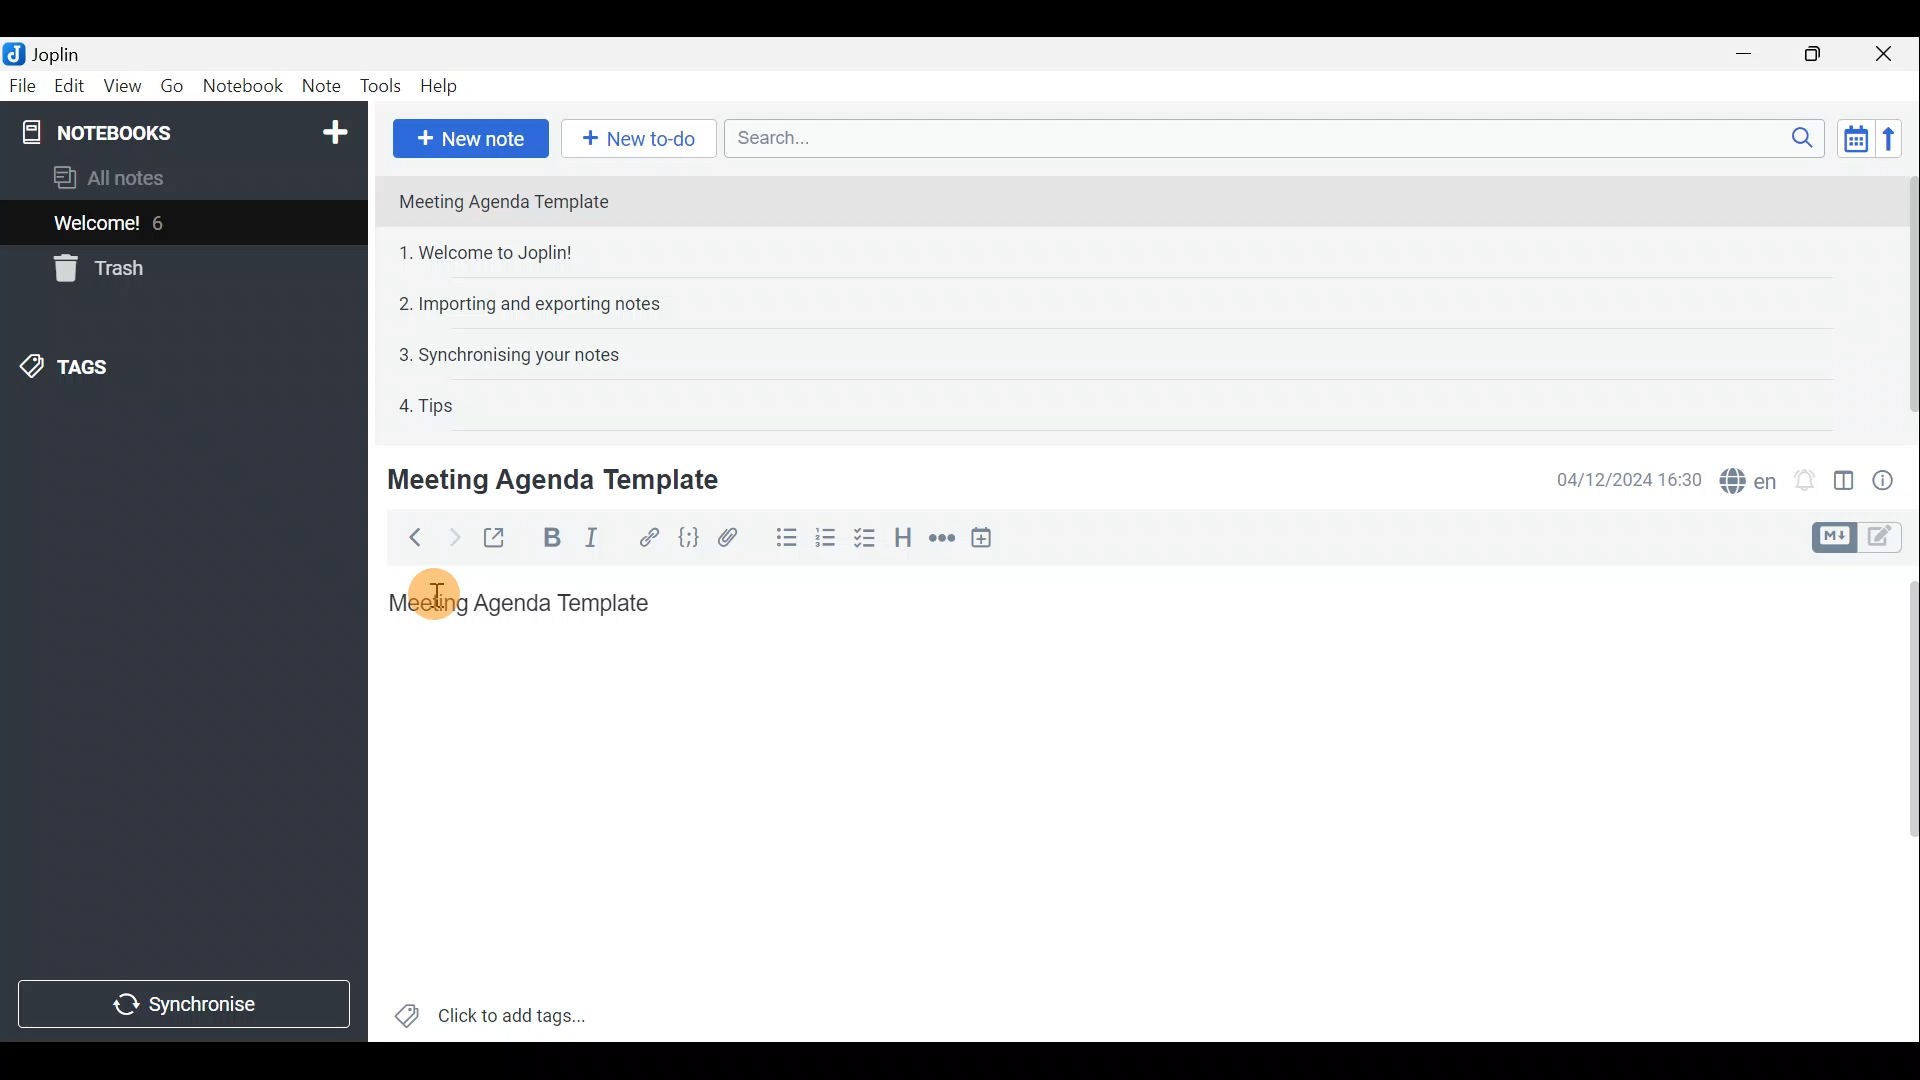  I want to click on Toggle editors, so click(1885, 539).